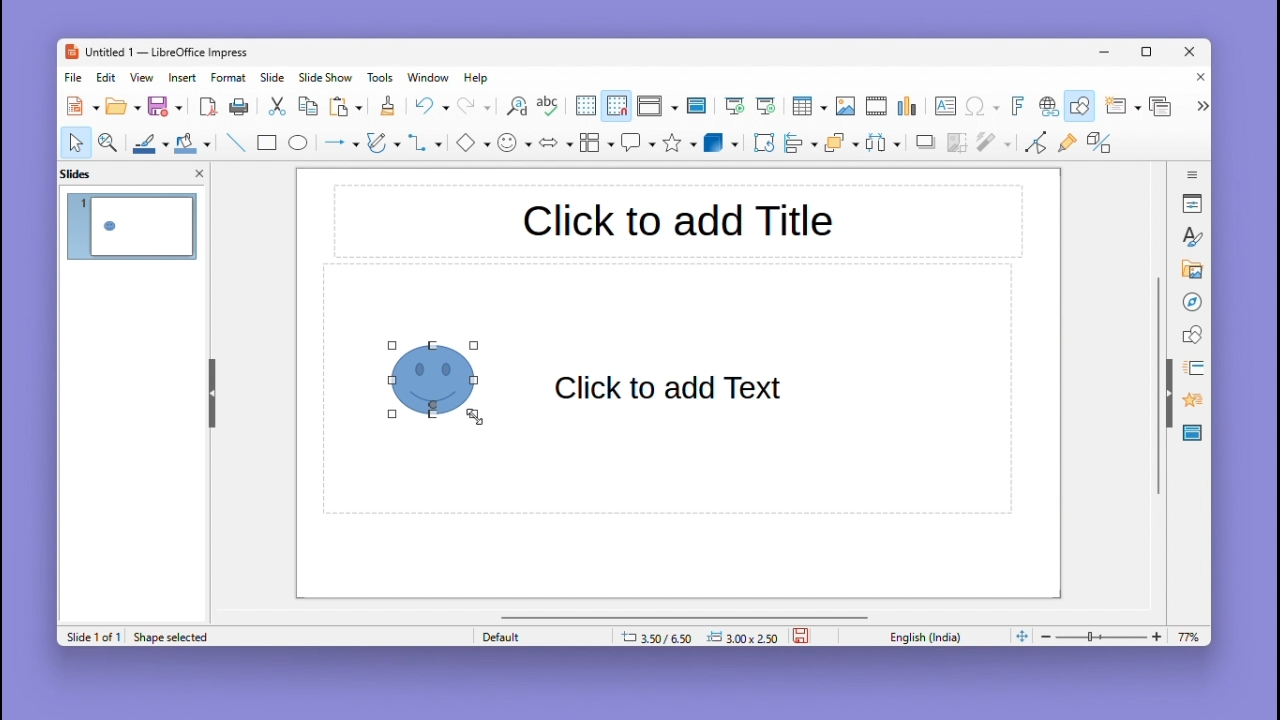 The height and width of the screenshot is (720, 1280). What do you see at coordinates (265, 142) in the screenshot?
I see `Rectangle` at bounding box center [265, 142].